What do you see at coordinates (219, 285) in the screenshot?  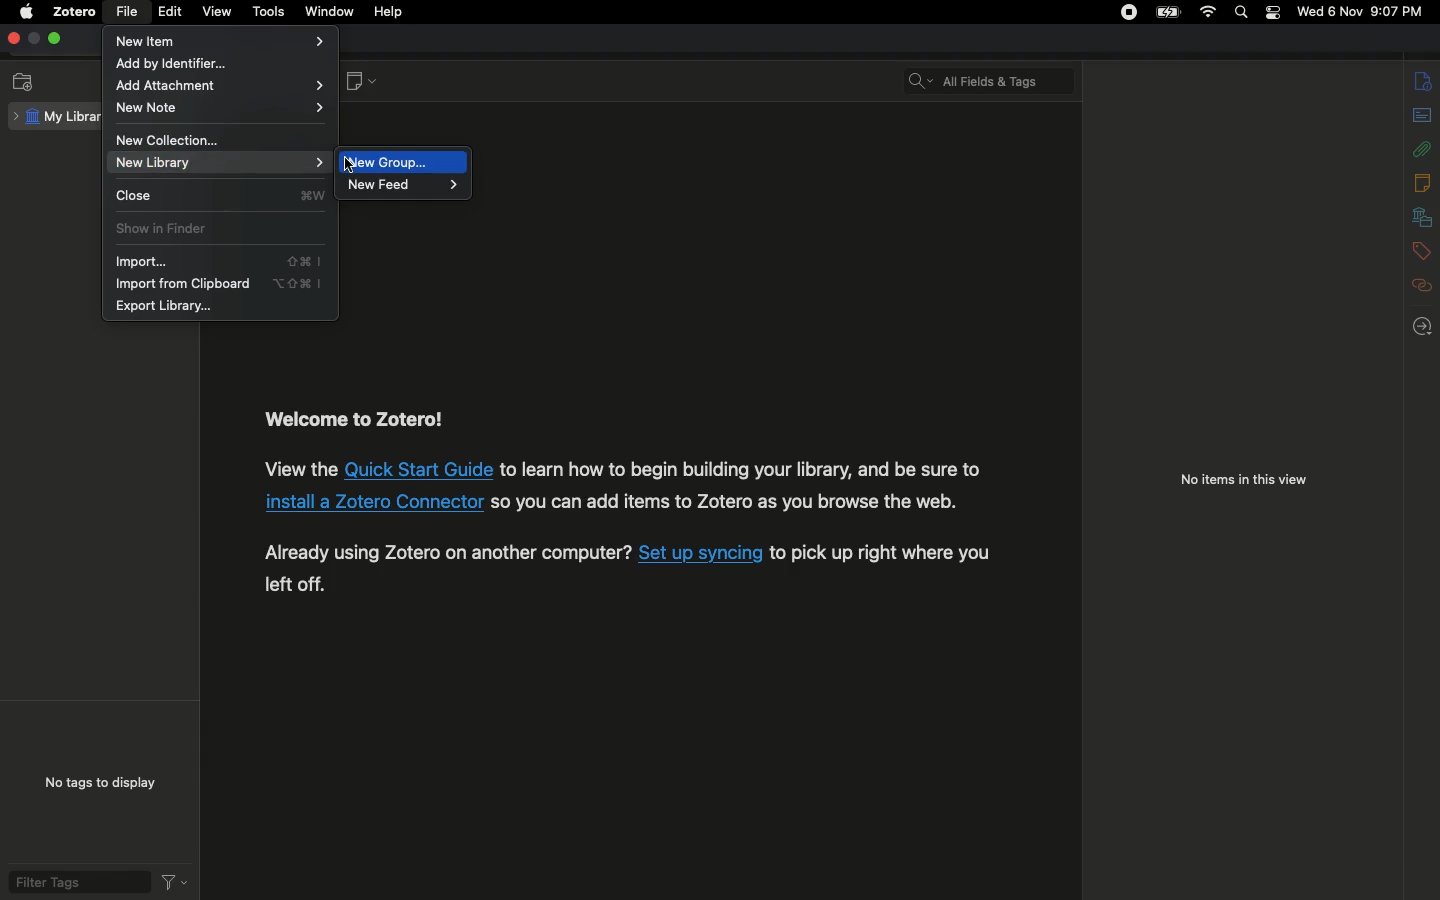 I see `Import from clipboard` at bounding box center [219, 285].